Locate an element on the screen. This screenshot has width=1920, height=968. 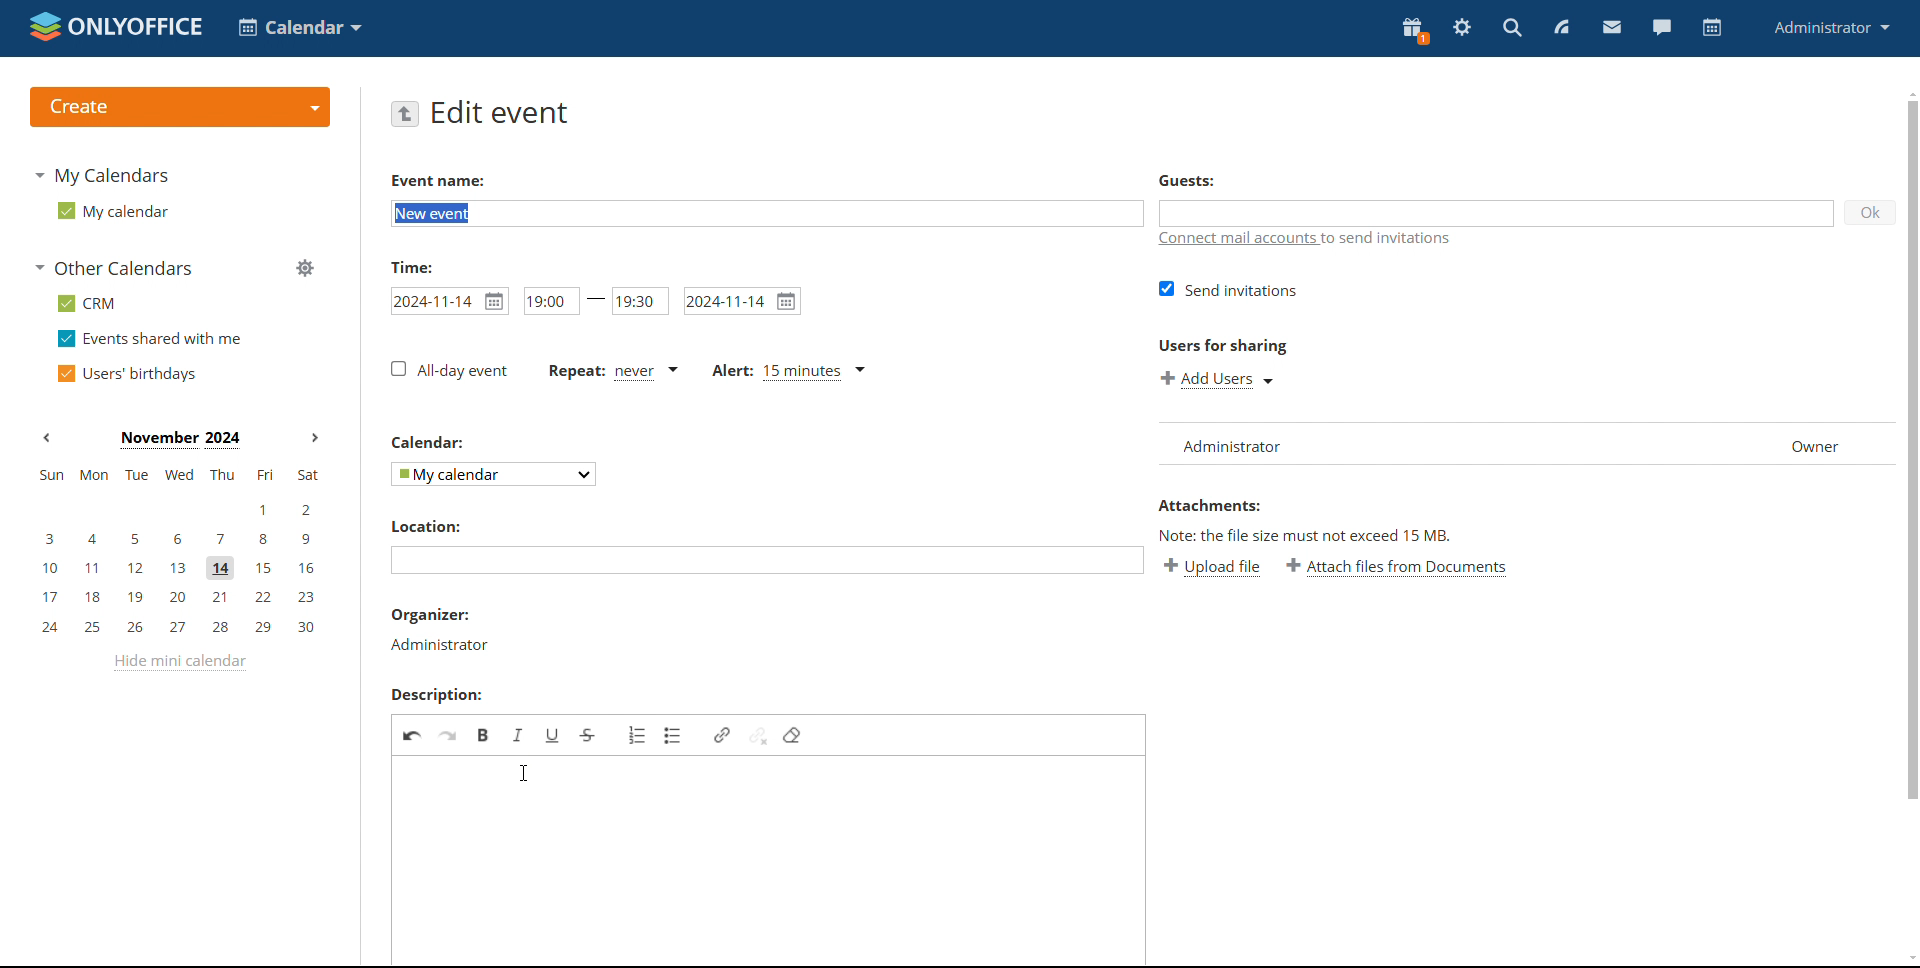
guests is located at coordinates (1177, 179).